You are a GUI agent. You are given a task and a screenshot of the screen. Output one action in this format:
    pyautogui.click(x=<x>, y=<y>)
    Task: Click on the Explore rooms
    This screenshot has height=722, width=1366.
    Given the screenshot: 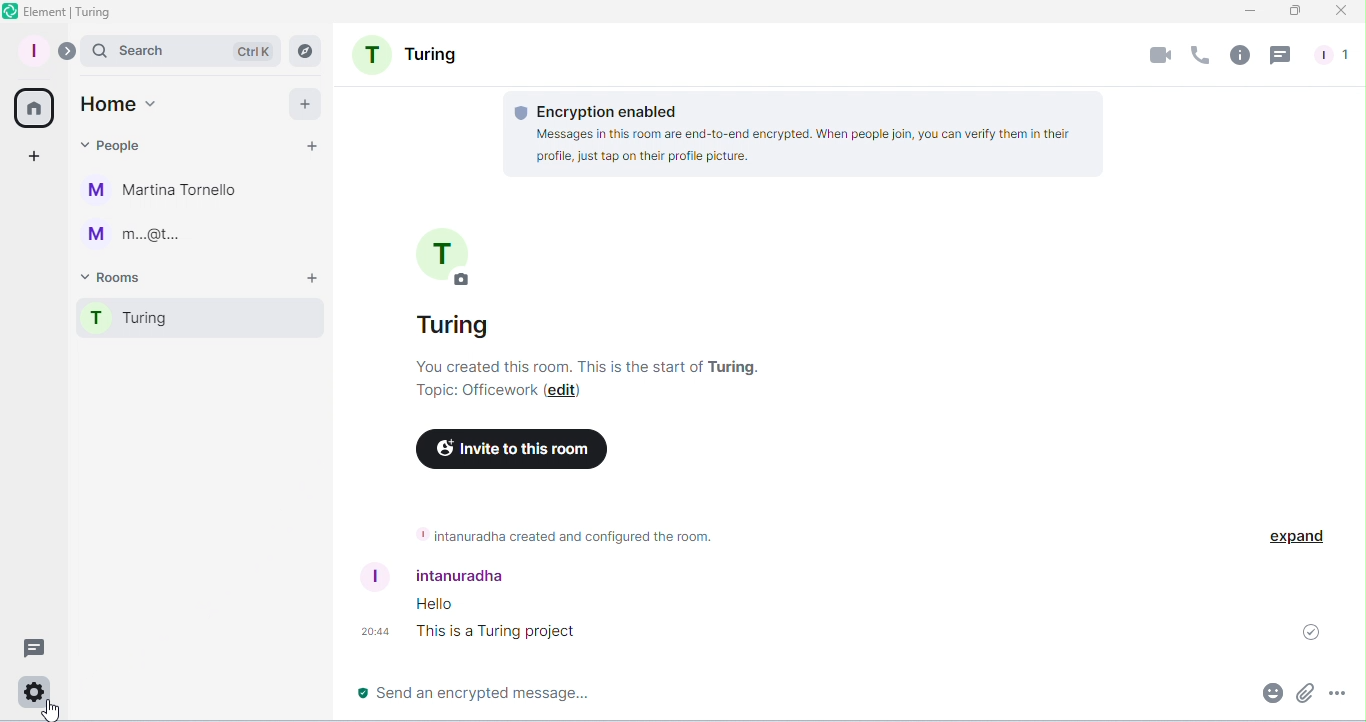 What is the action you would take?
    pyautogui.click(x=304, y=50)
    